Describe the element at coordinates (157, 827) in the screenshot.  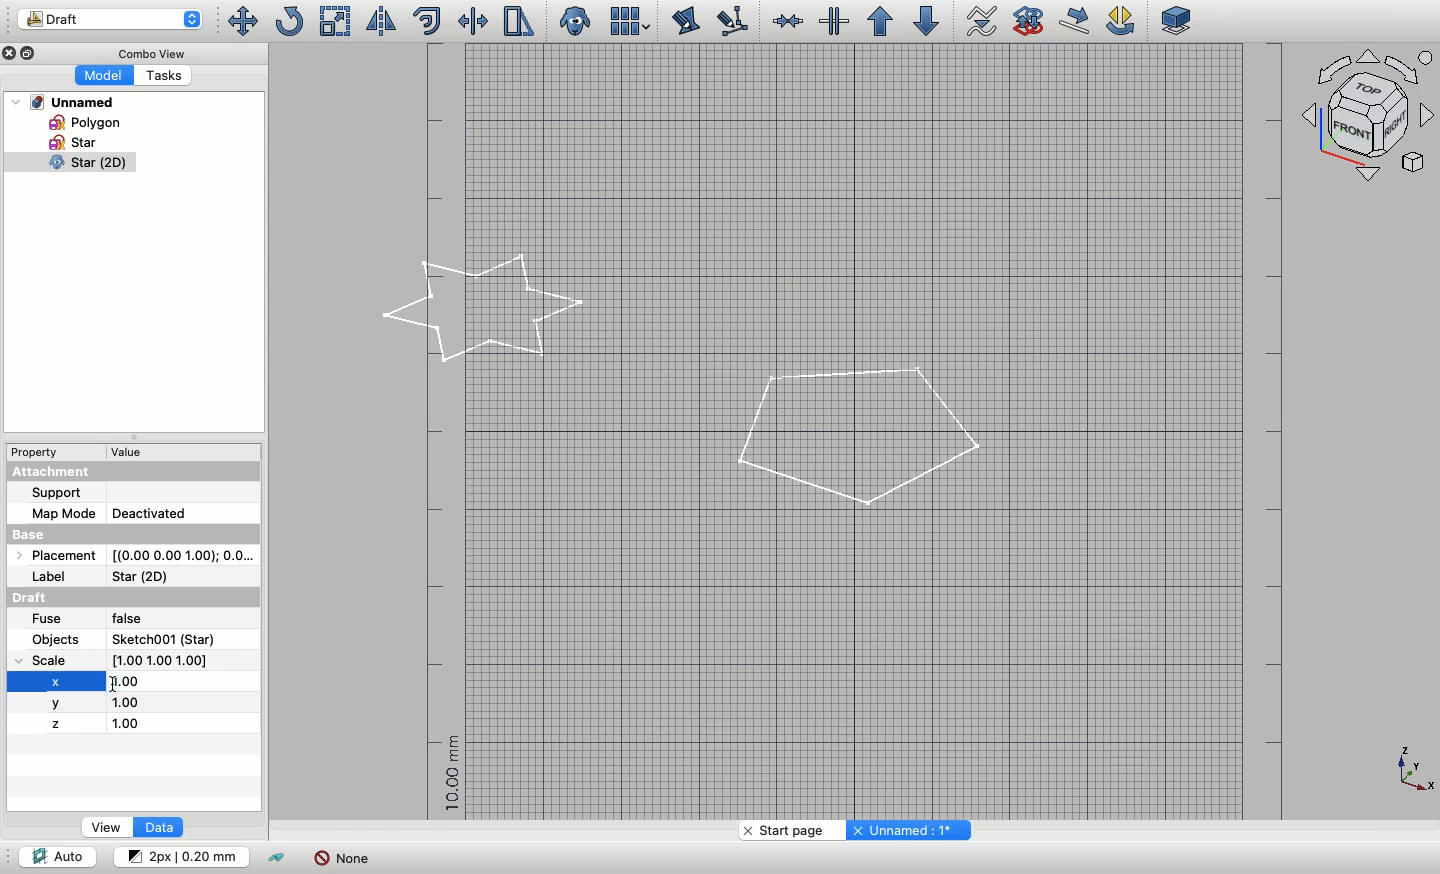
I see `Data` at that location.